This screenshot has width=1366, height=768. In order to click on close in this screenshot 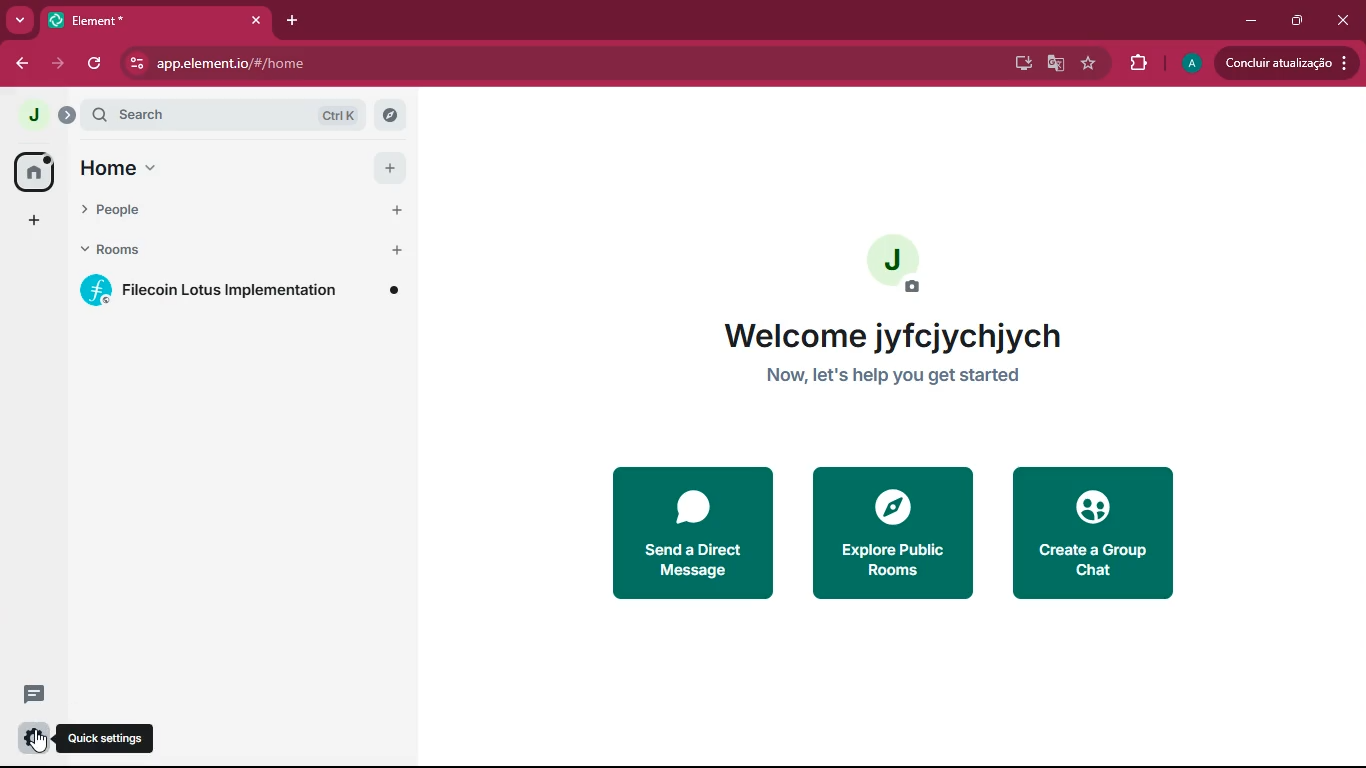, I will do `click(1344, 19)`.